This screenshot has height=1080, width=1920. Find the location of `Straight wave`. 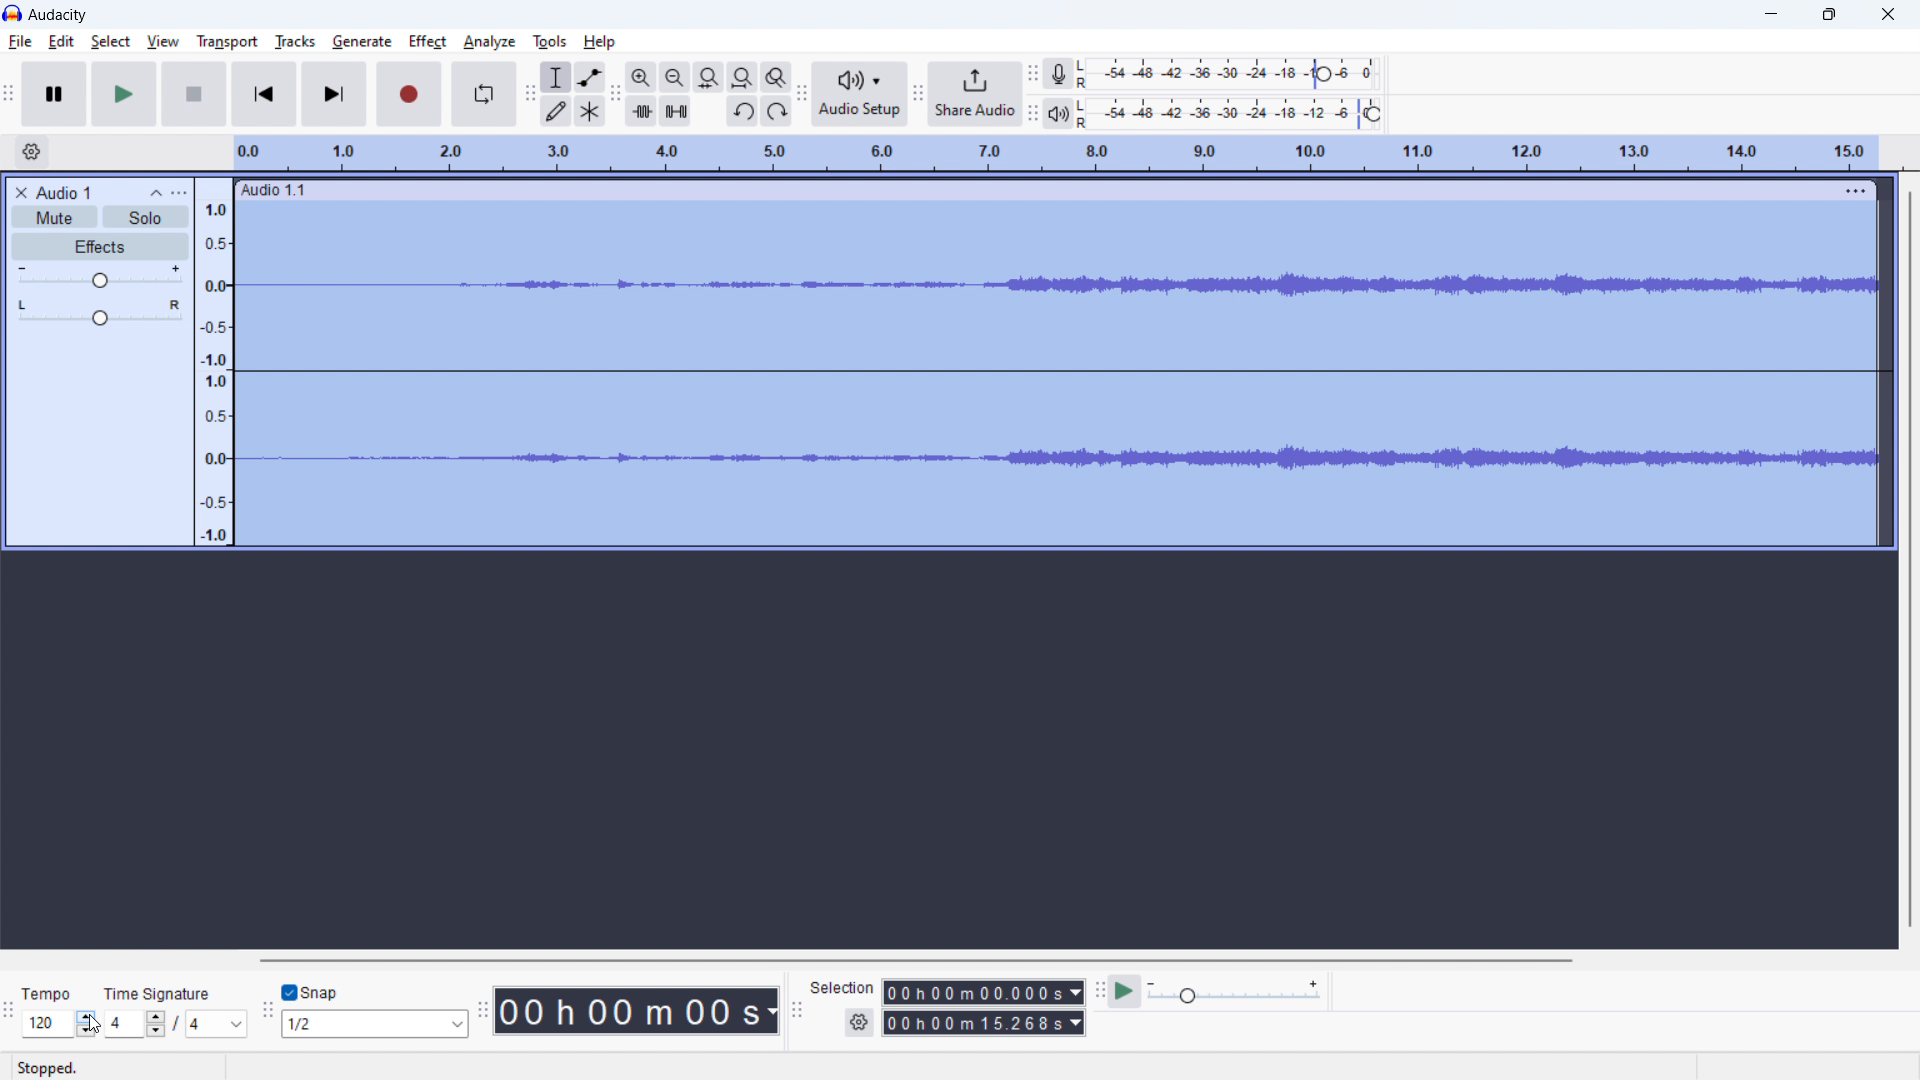

Straight wave is located at coordinates (1061, 365).